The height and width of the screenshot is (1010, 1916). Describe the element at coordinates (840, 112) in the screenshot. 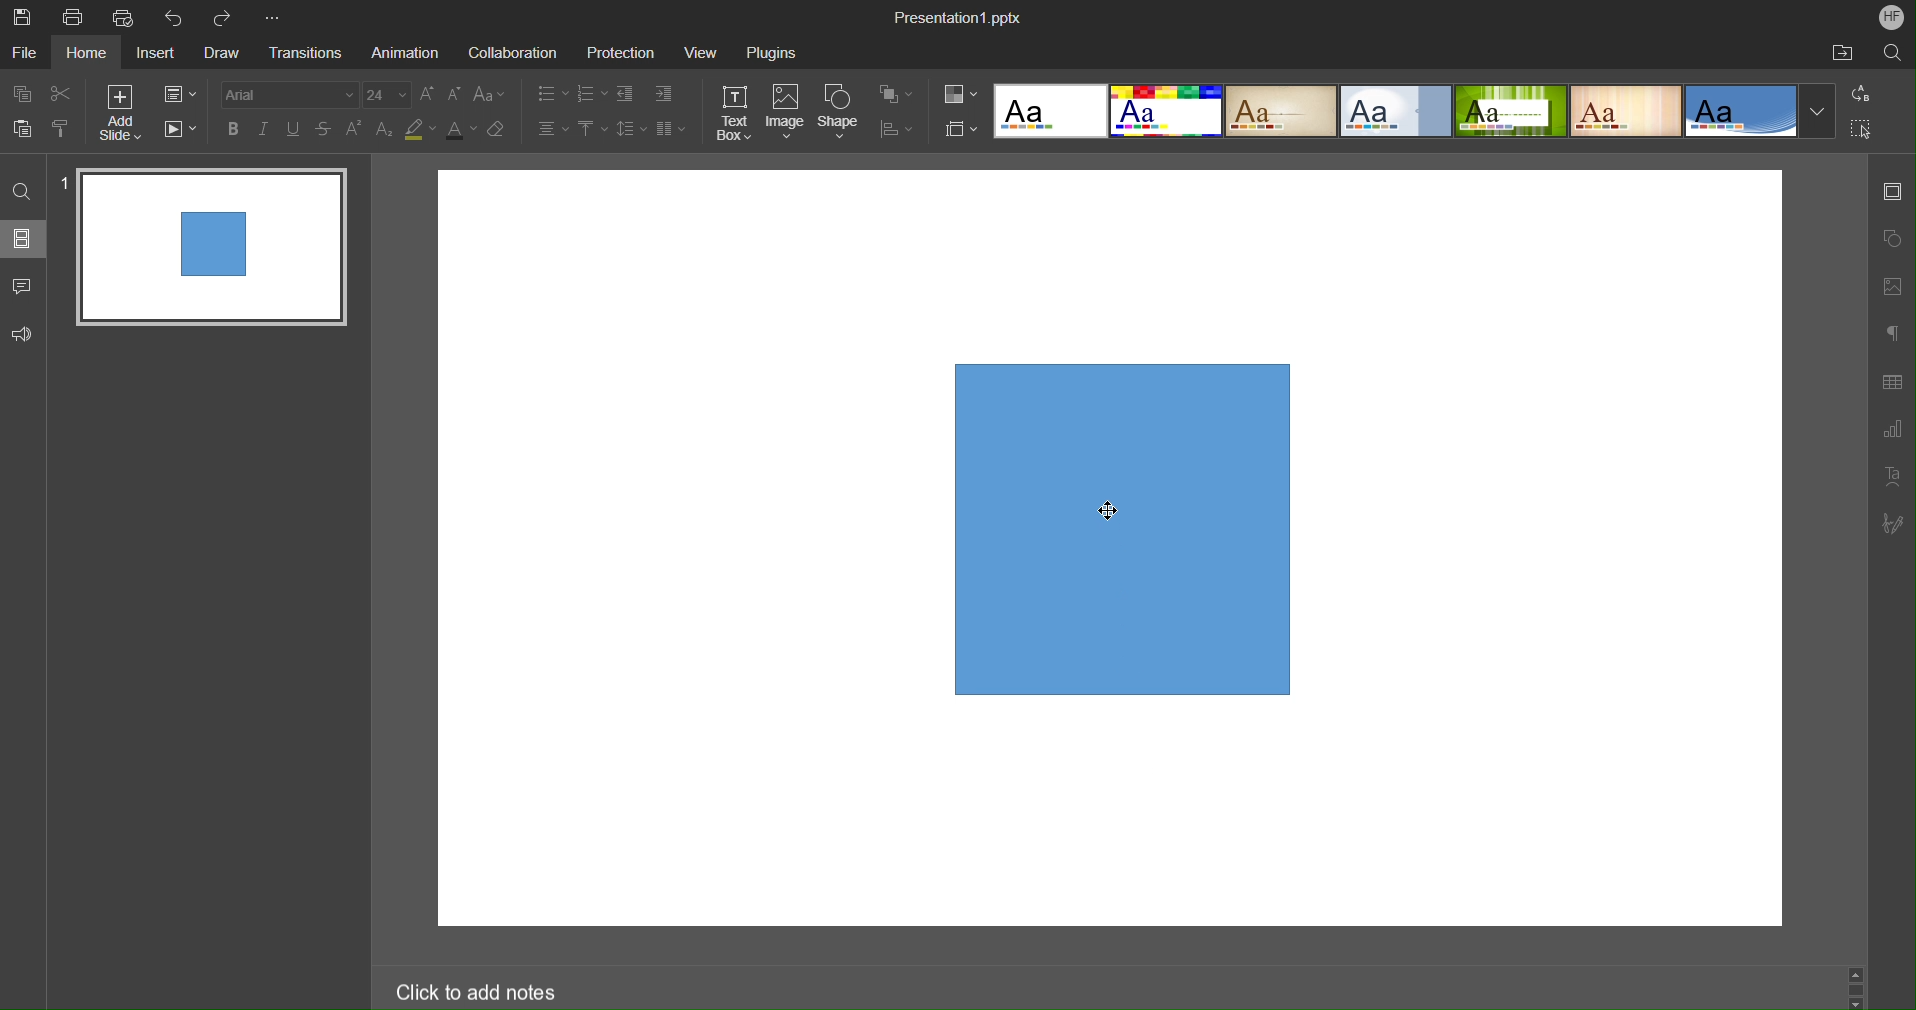

I see `Shape` at that location.